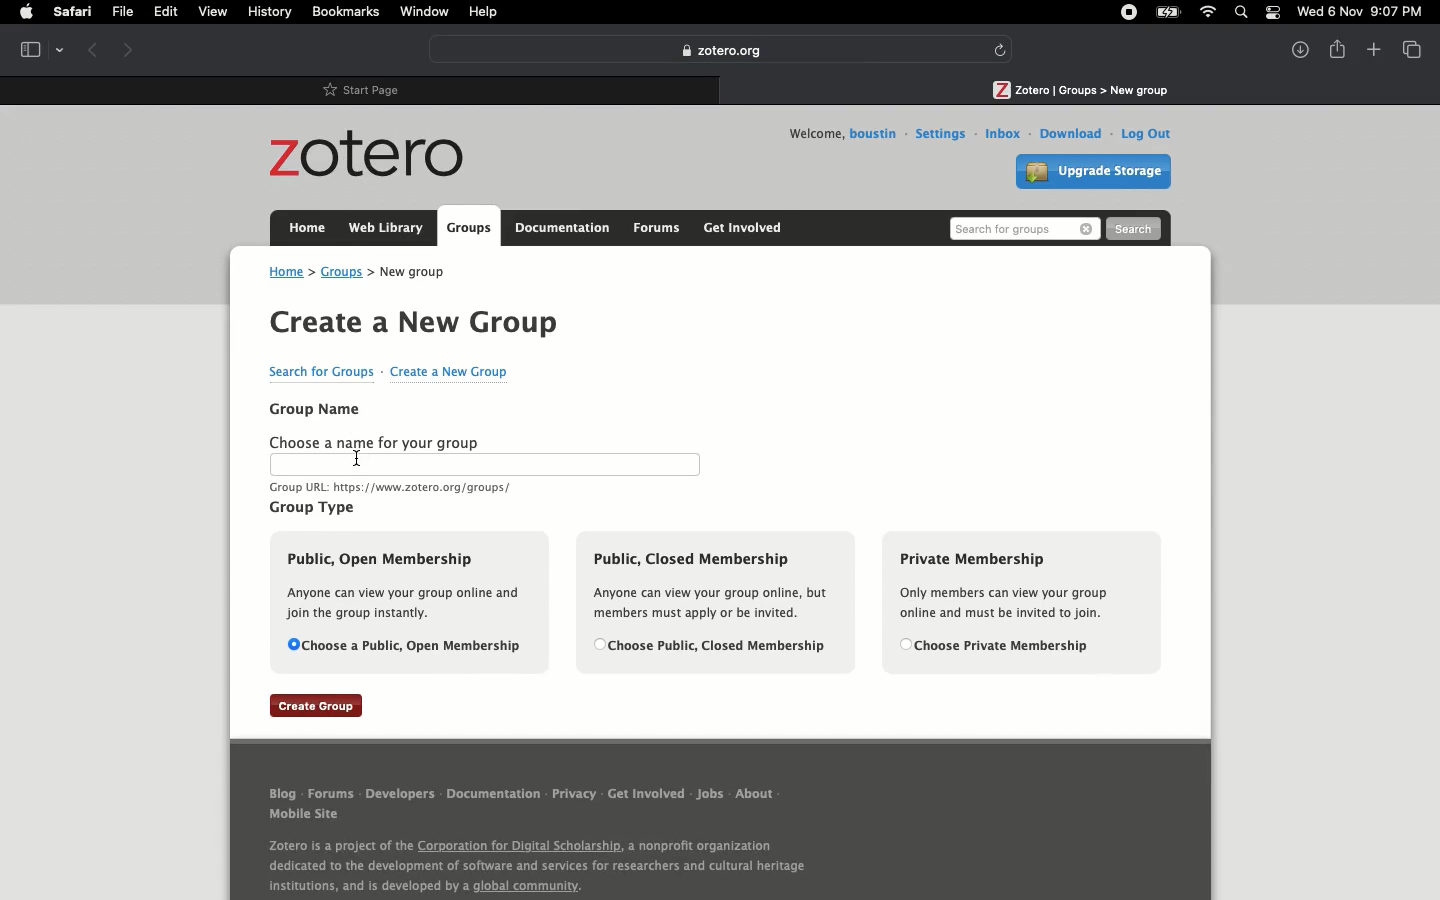 The height and width of the screenshot is (900, 1440). Describe the element at coordinates (742, 227) in the screenshot. I see `Get involved` at that location.